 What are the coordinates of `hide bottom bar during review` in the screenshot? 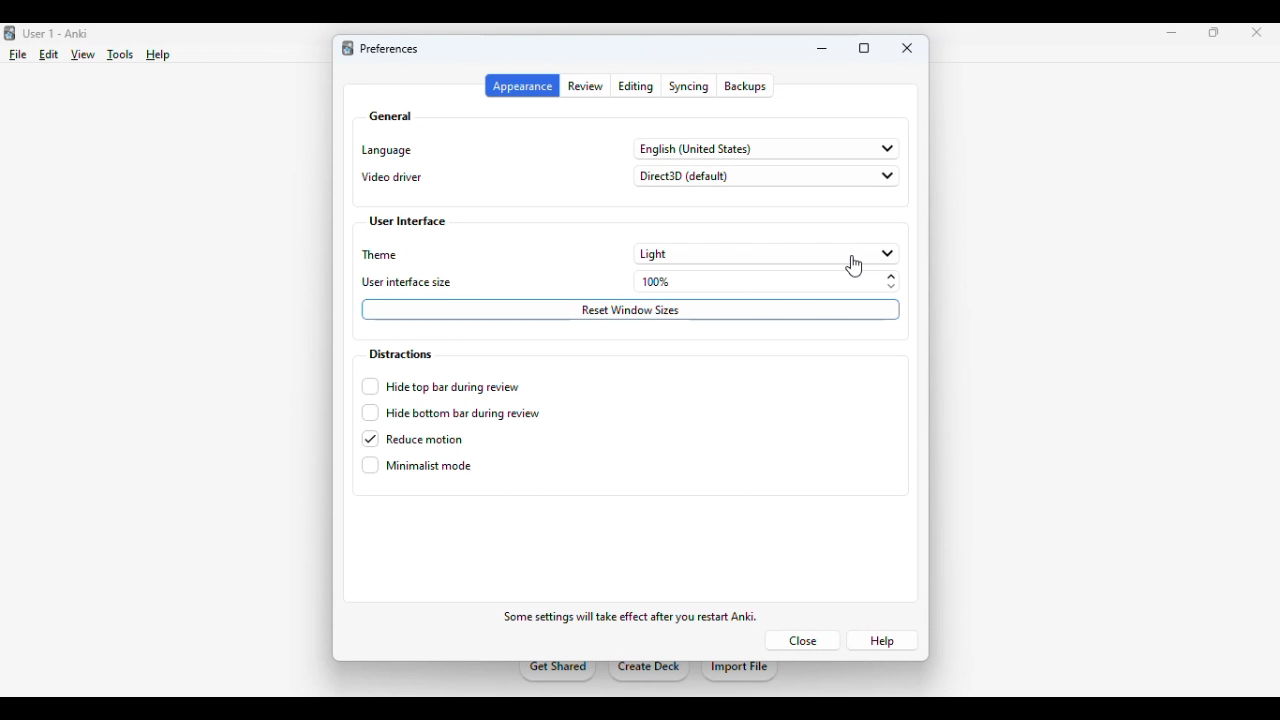 It's located at (450, 413).